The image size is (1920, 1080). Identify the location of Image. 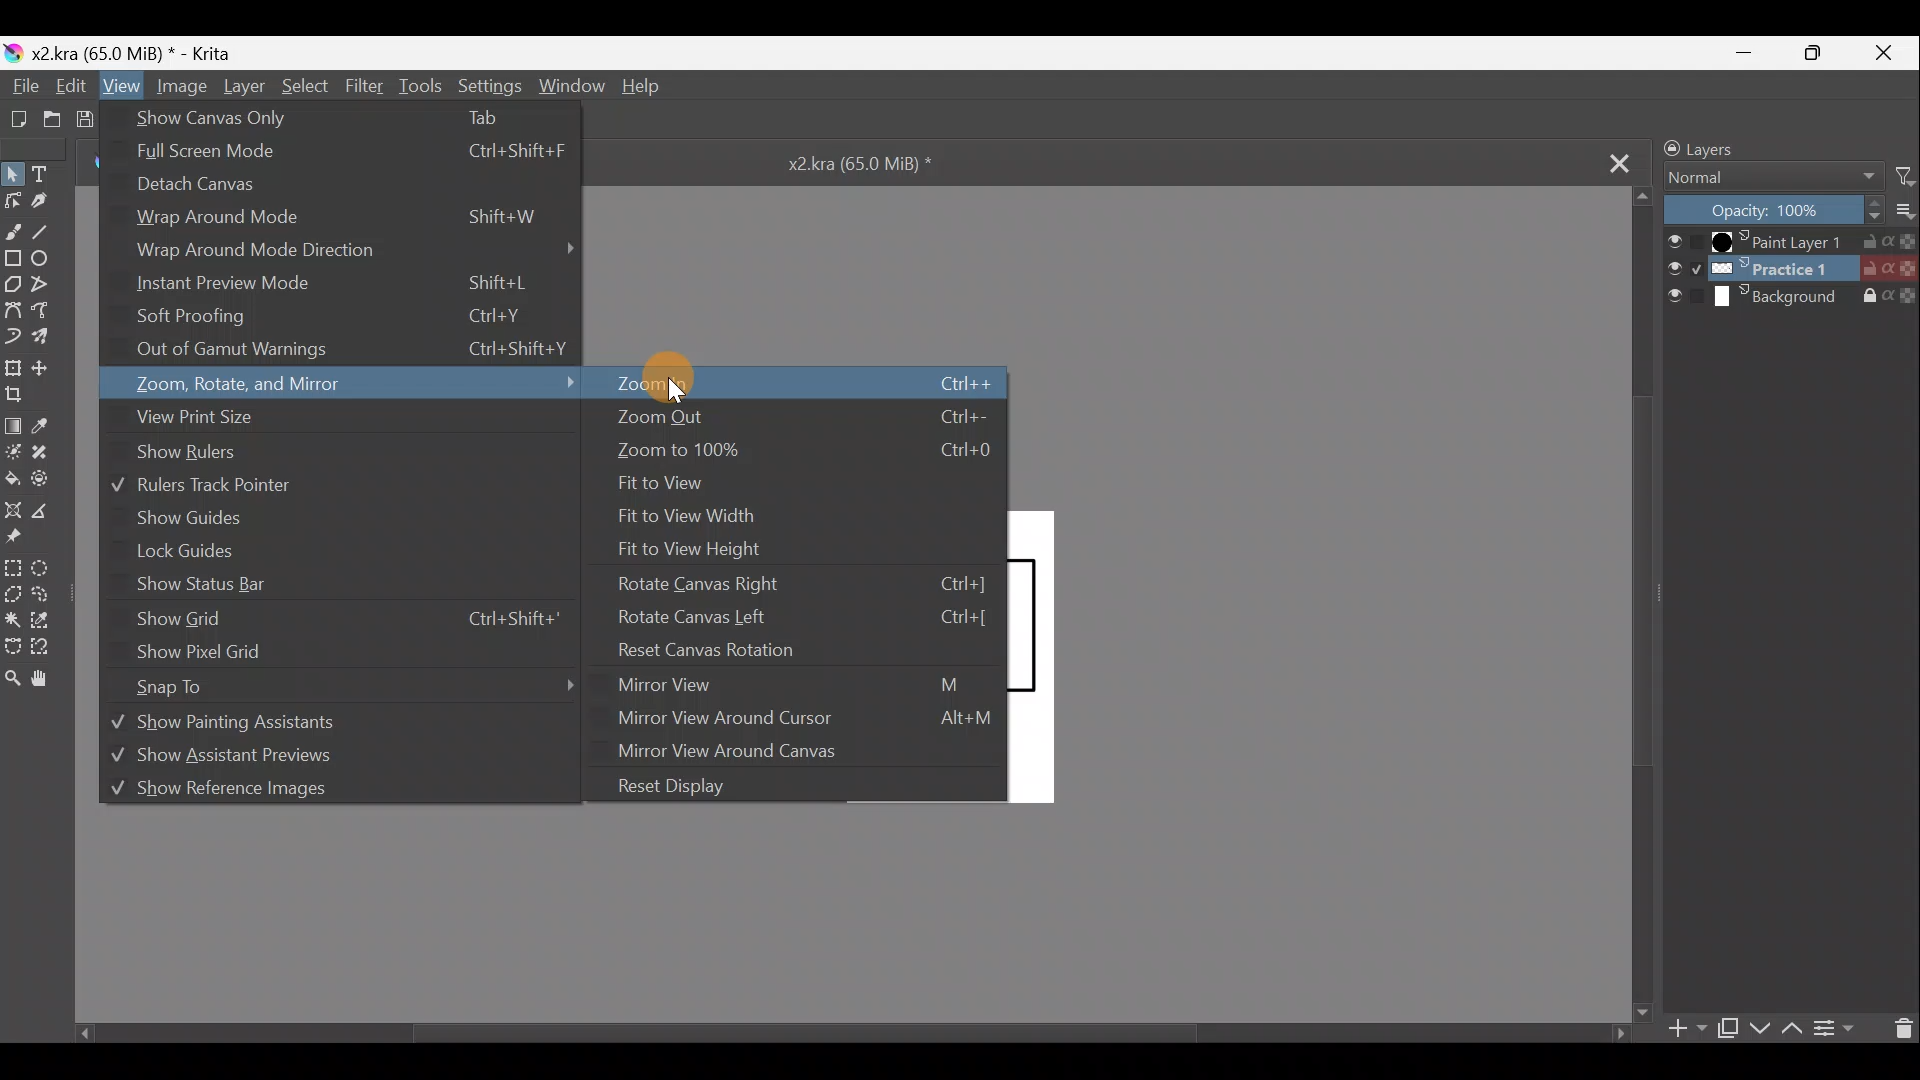
(178, 85).